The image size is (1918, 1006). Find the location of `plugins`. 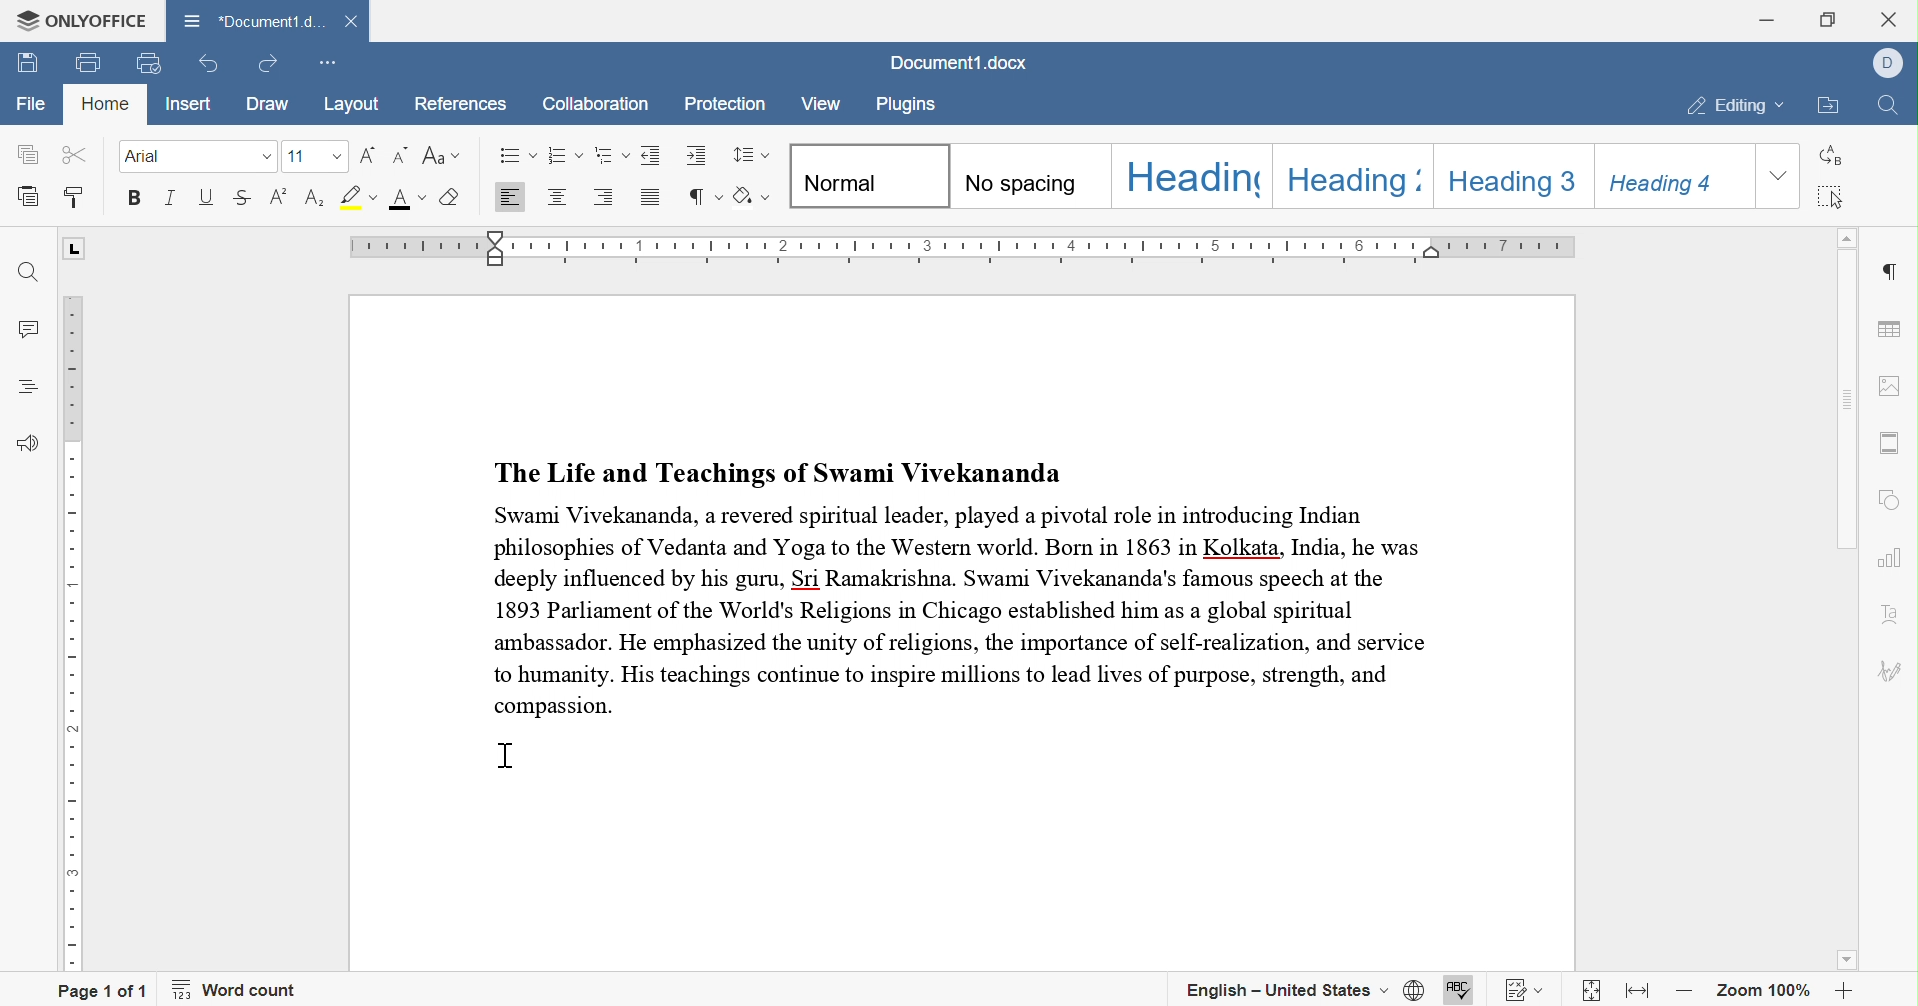

plugins is located at coordinates (905, 105).